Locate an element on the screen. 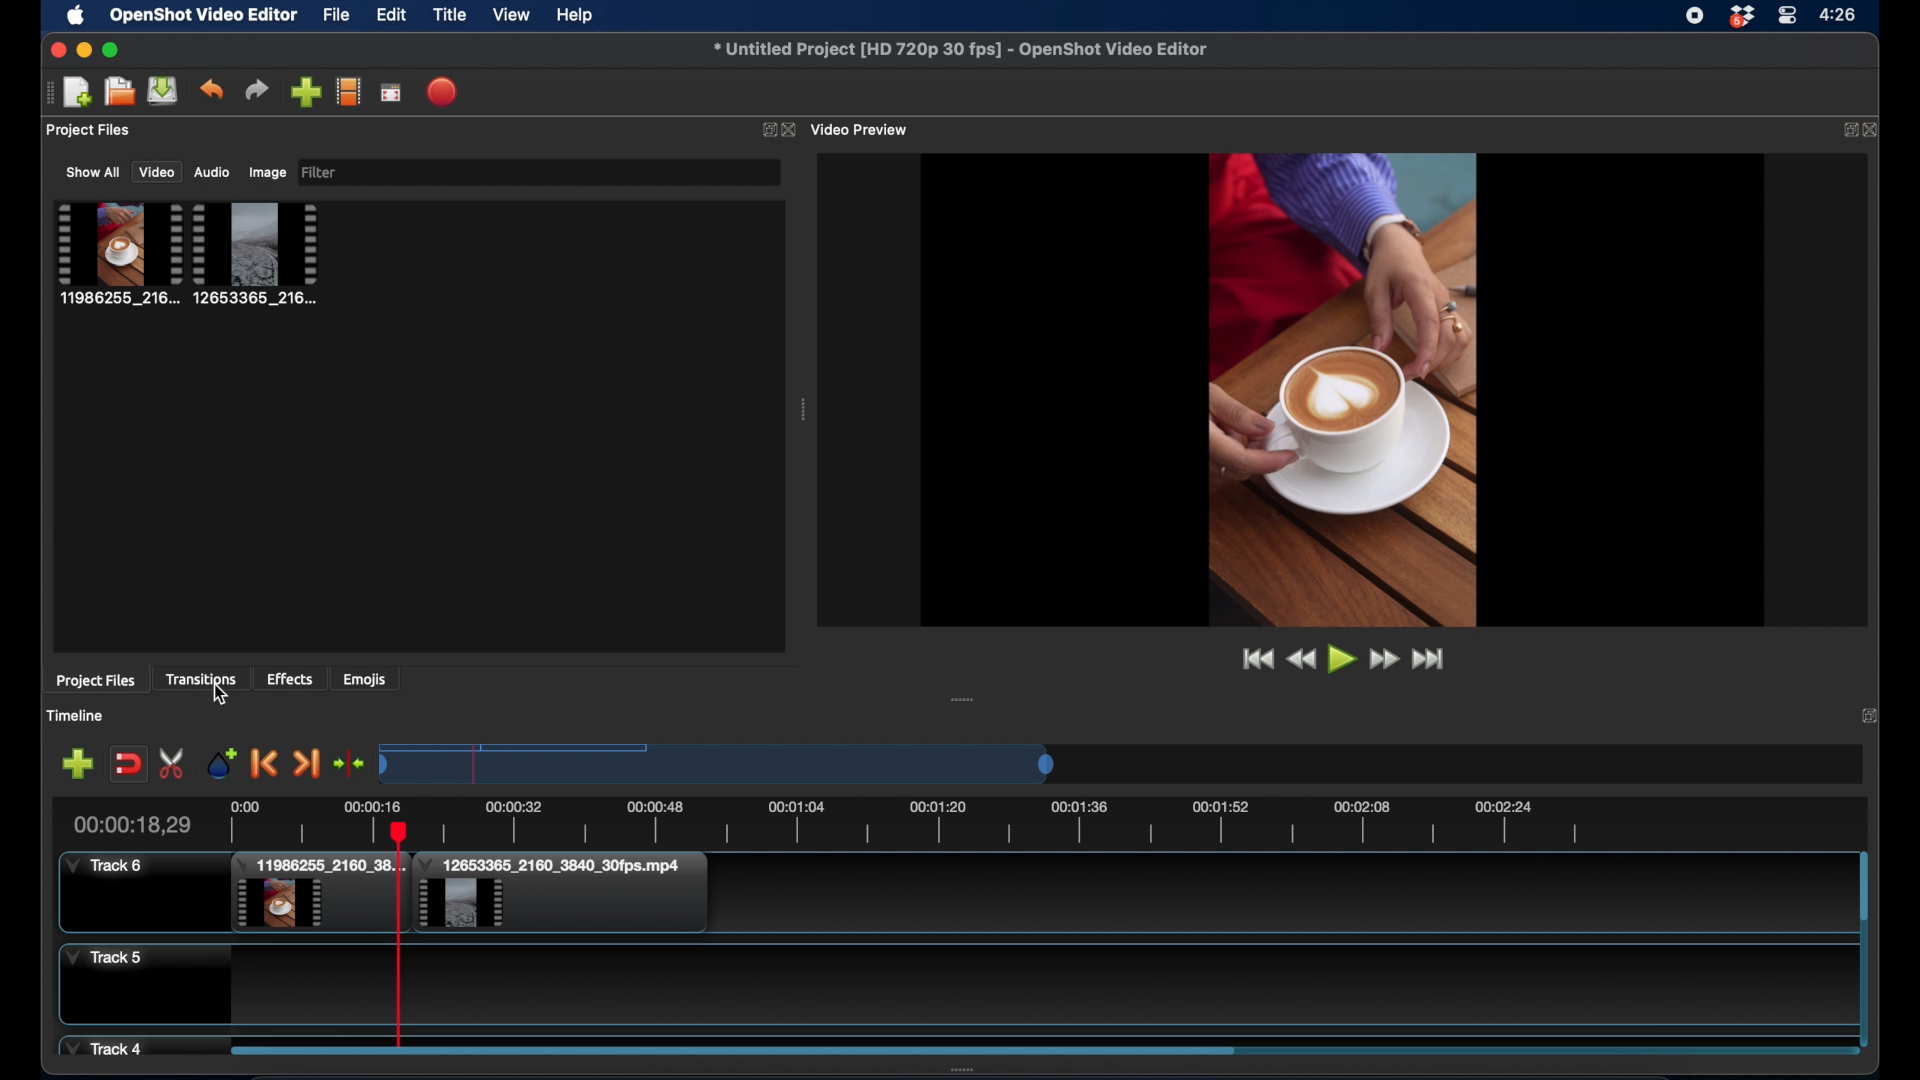 The image size is (1920, 1080). show all is located at coordinates (92, 172).